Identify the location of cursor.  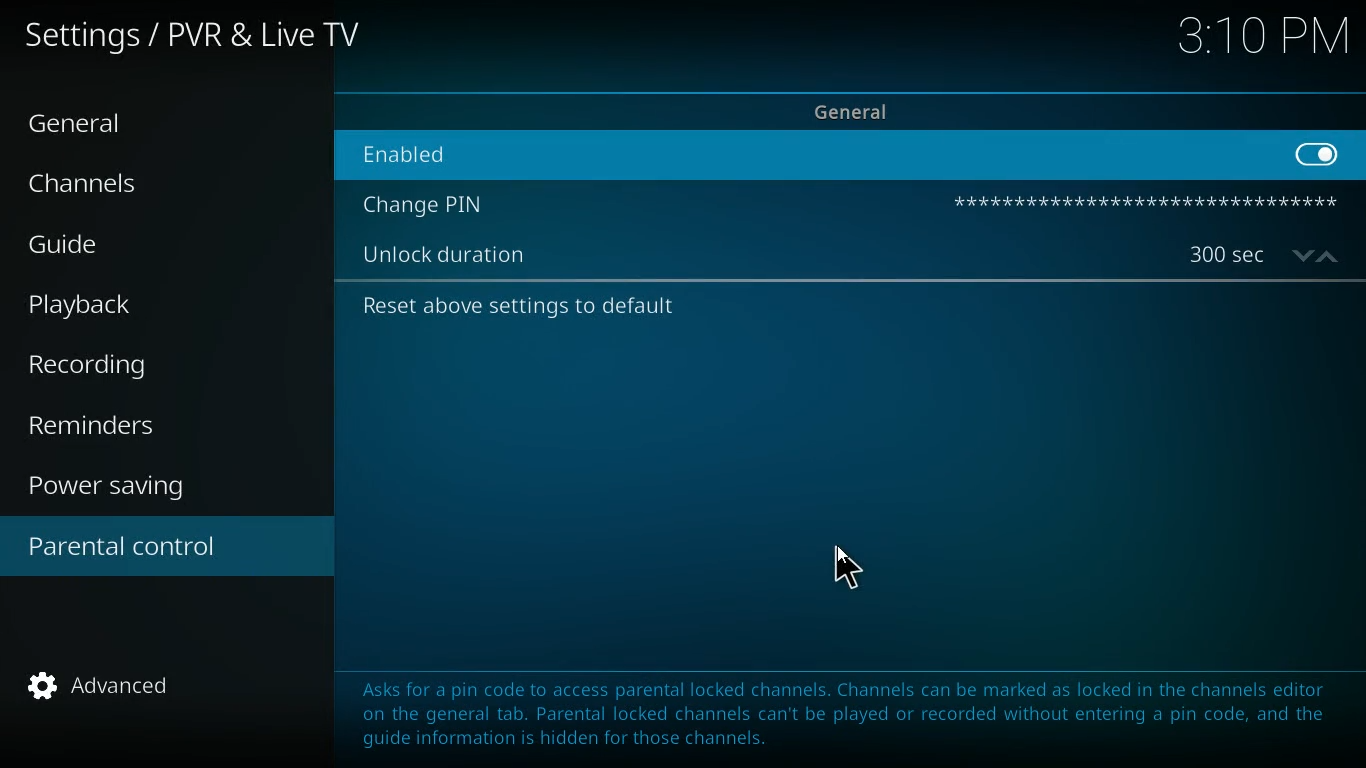
(849, 573).